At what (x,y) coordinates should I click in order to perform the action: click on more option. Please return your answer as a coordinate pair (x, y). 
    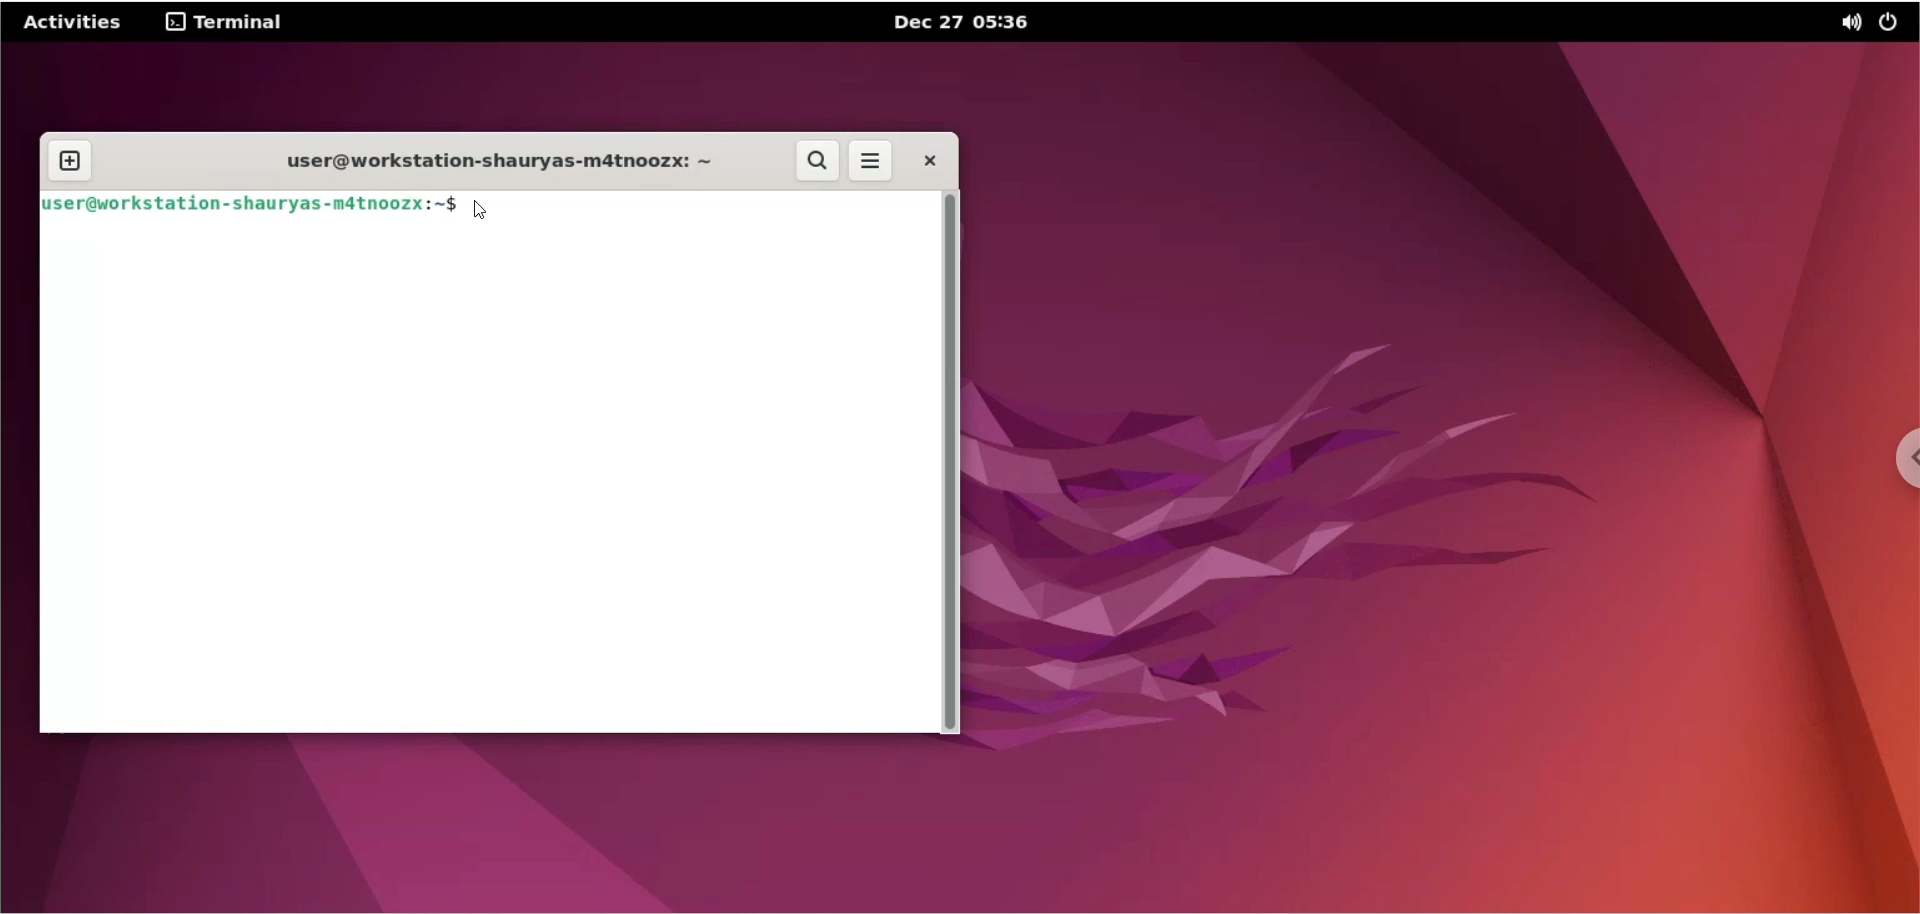
    Looking at the image, I should click on (873, 164).